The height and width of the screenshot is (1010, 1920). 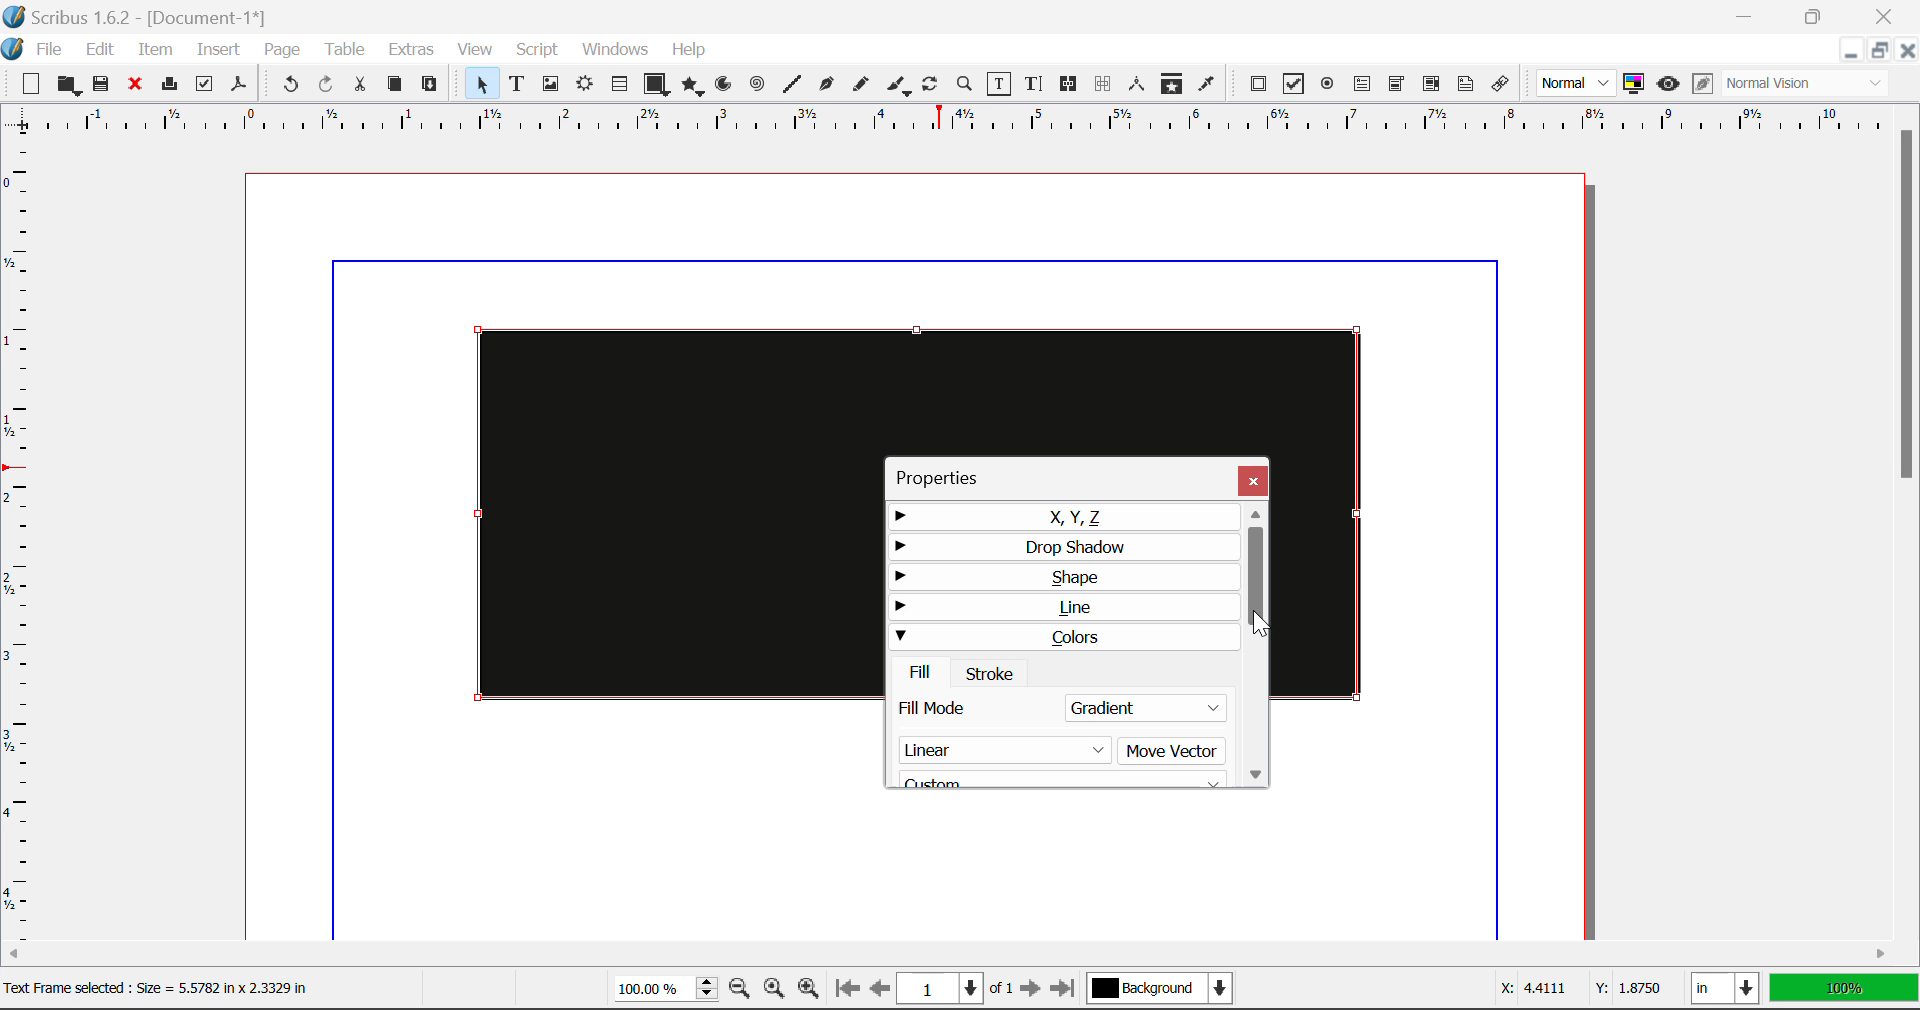 I want to click on Eyedropper, so click(x=1206, y=87).